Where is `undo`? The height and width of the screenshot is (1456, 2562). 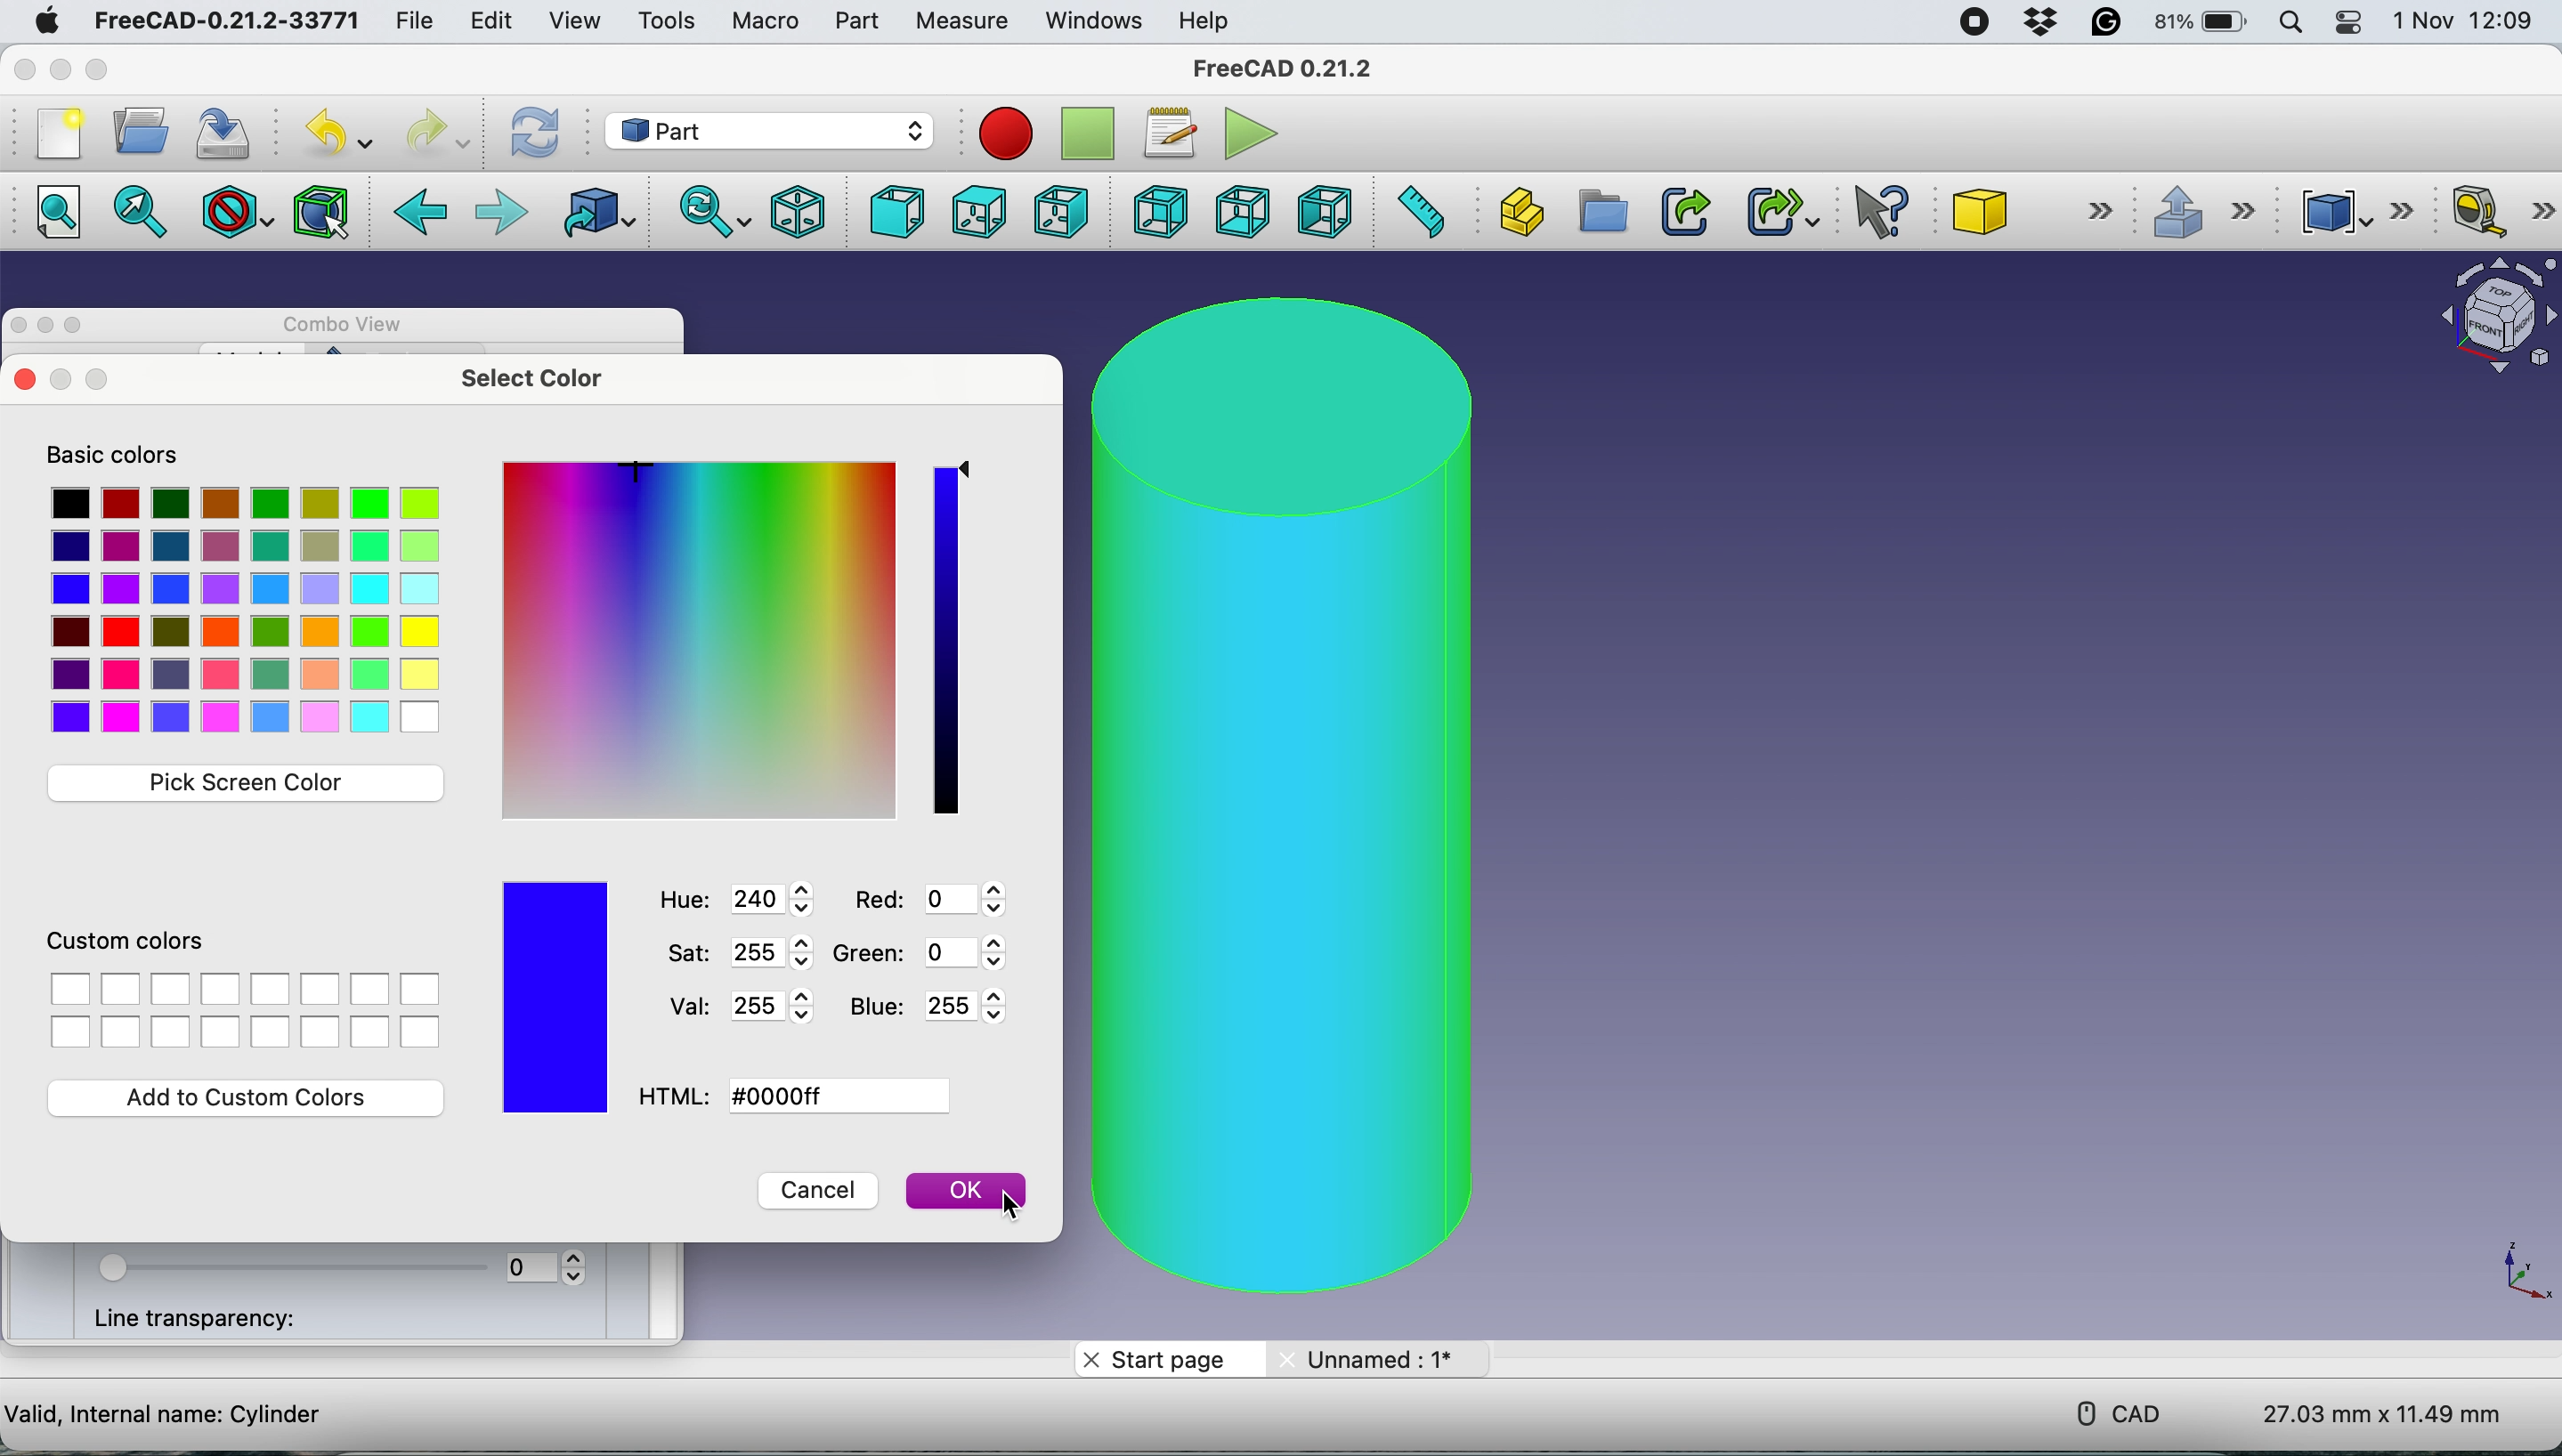 undo is located at coordinates (327, 134).